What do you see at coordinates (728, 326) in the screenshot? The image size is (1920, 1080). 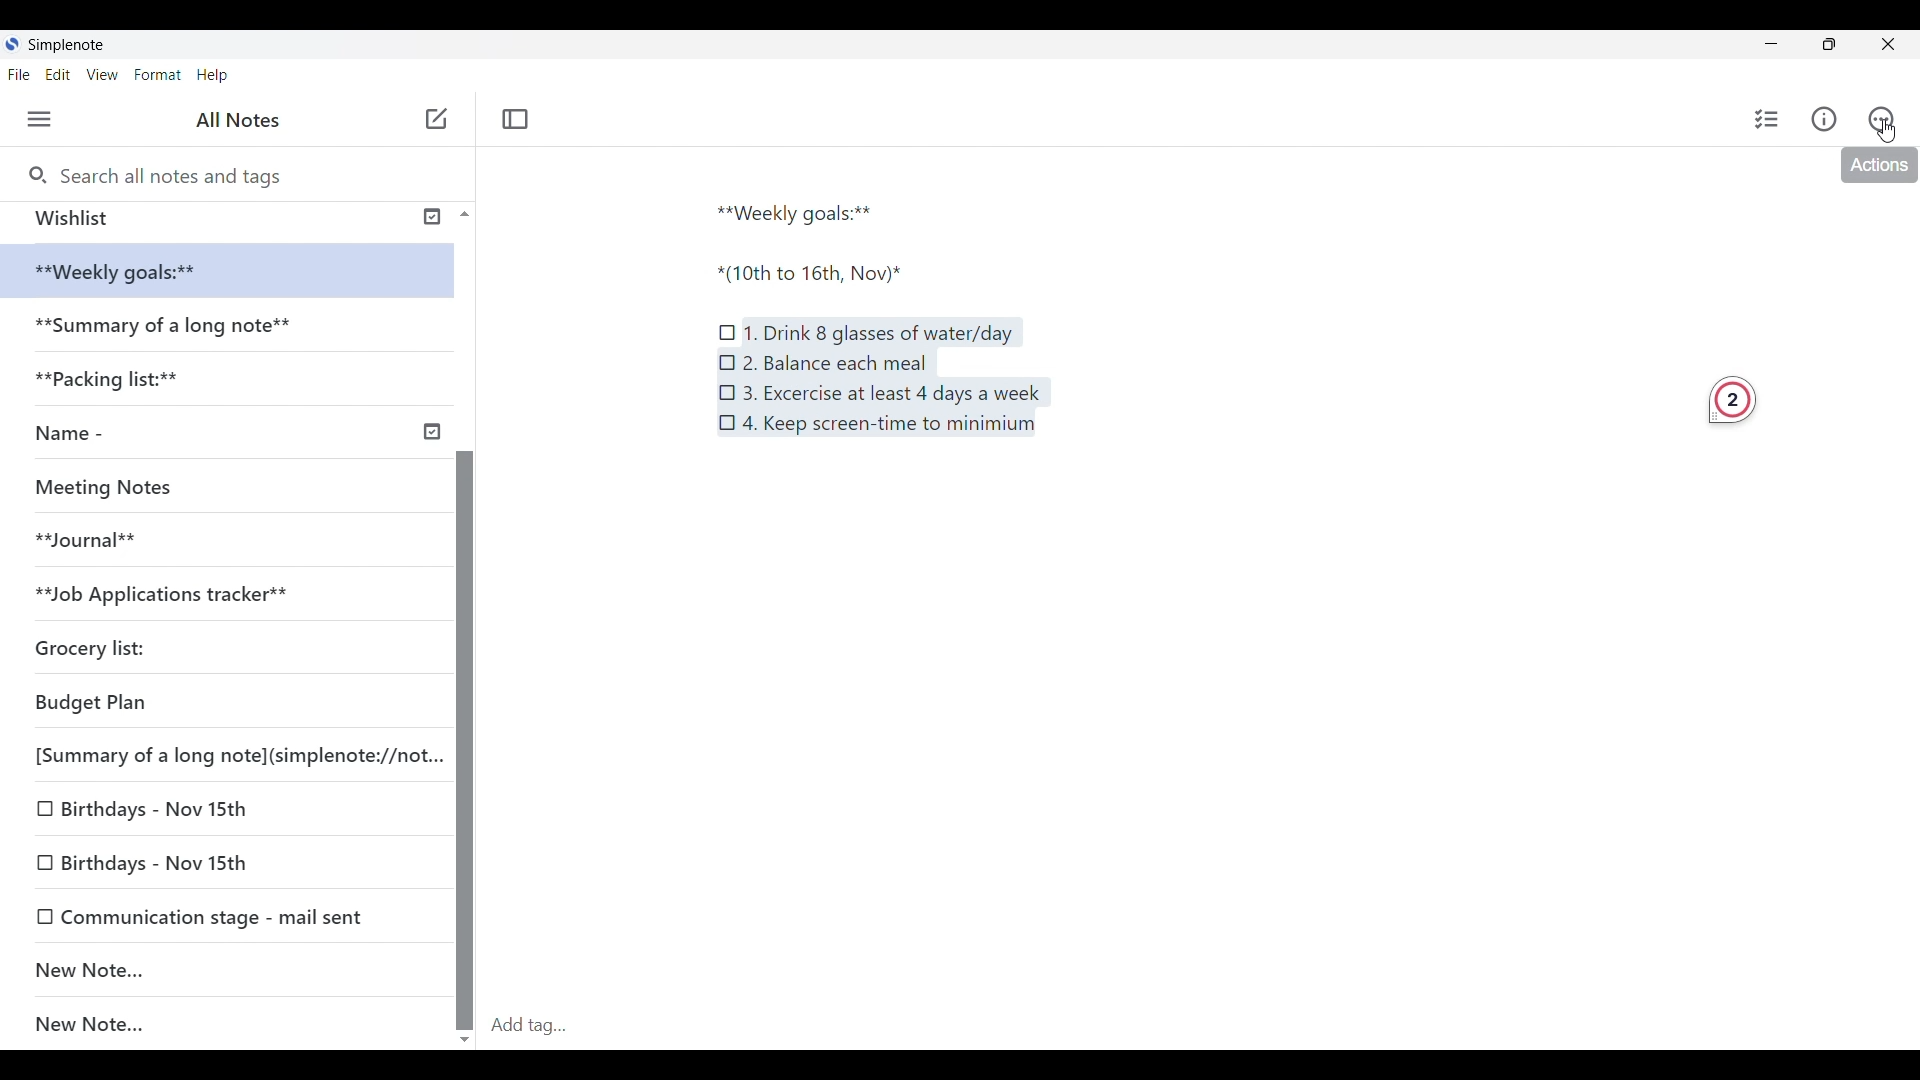 I see `Checklist icon` at bounding box center [728, 326].